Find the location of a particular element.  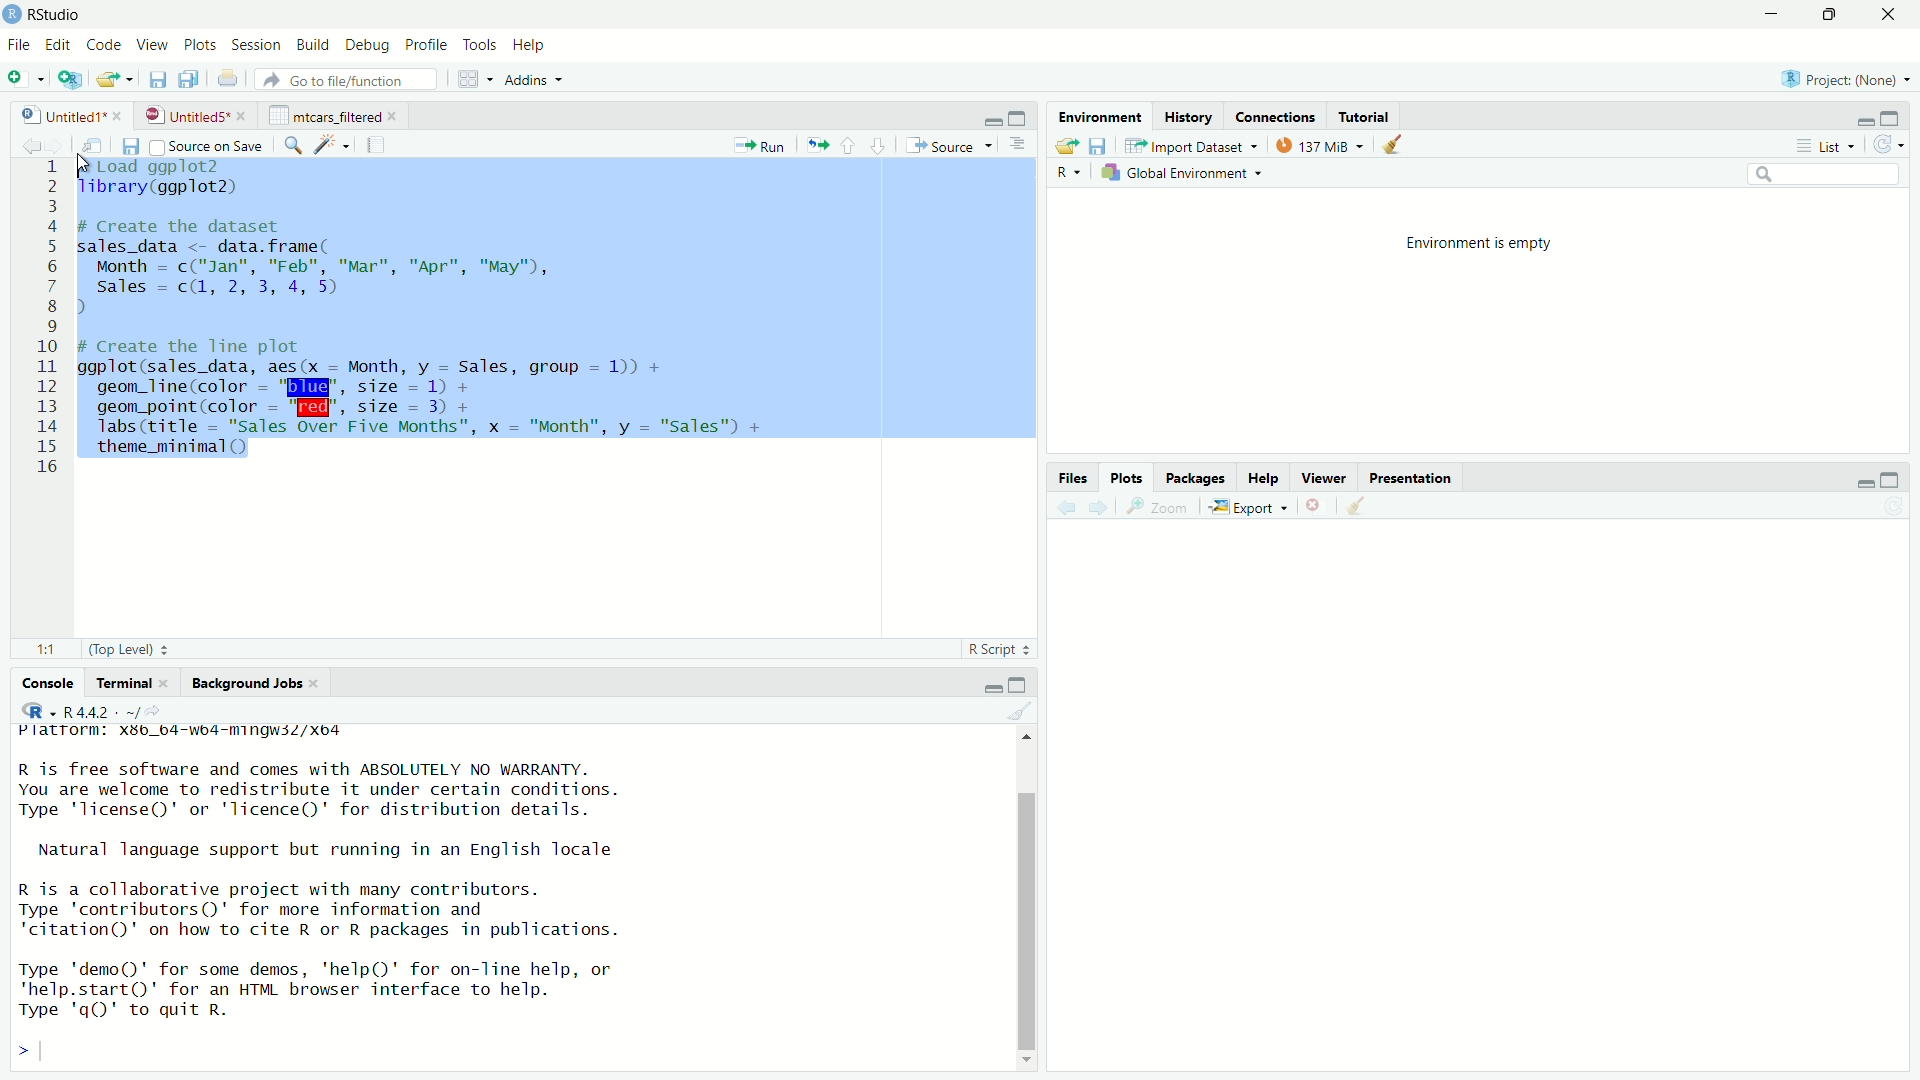

minimize is located at coordinates (1777, 13).